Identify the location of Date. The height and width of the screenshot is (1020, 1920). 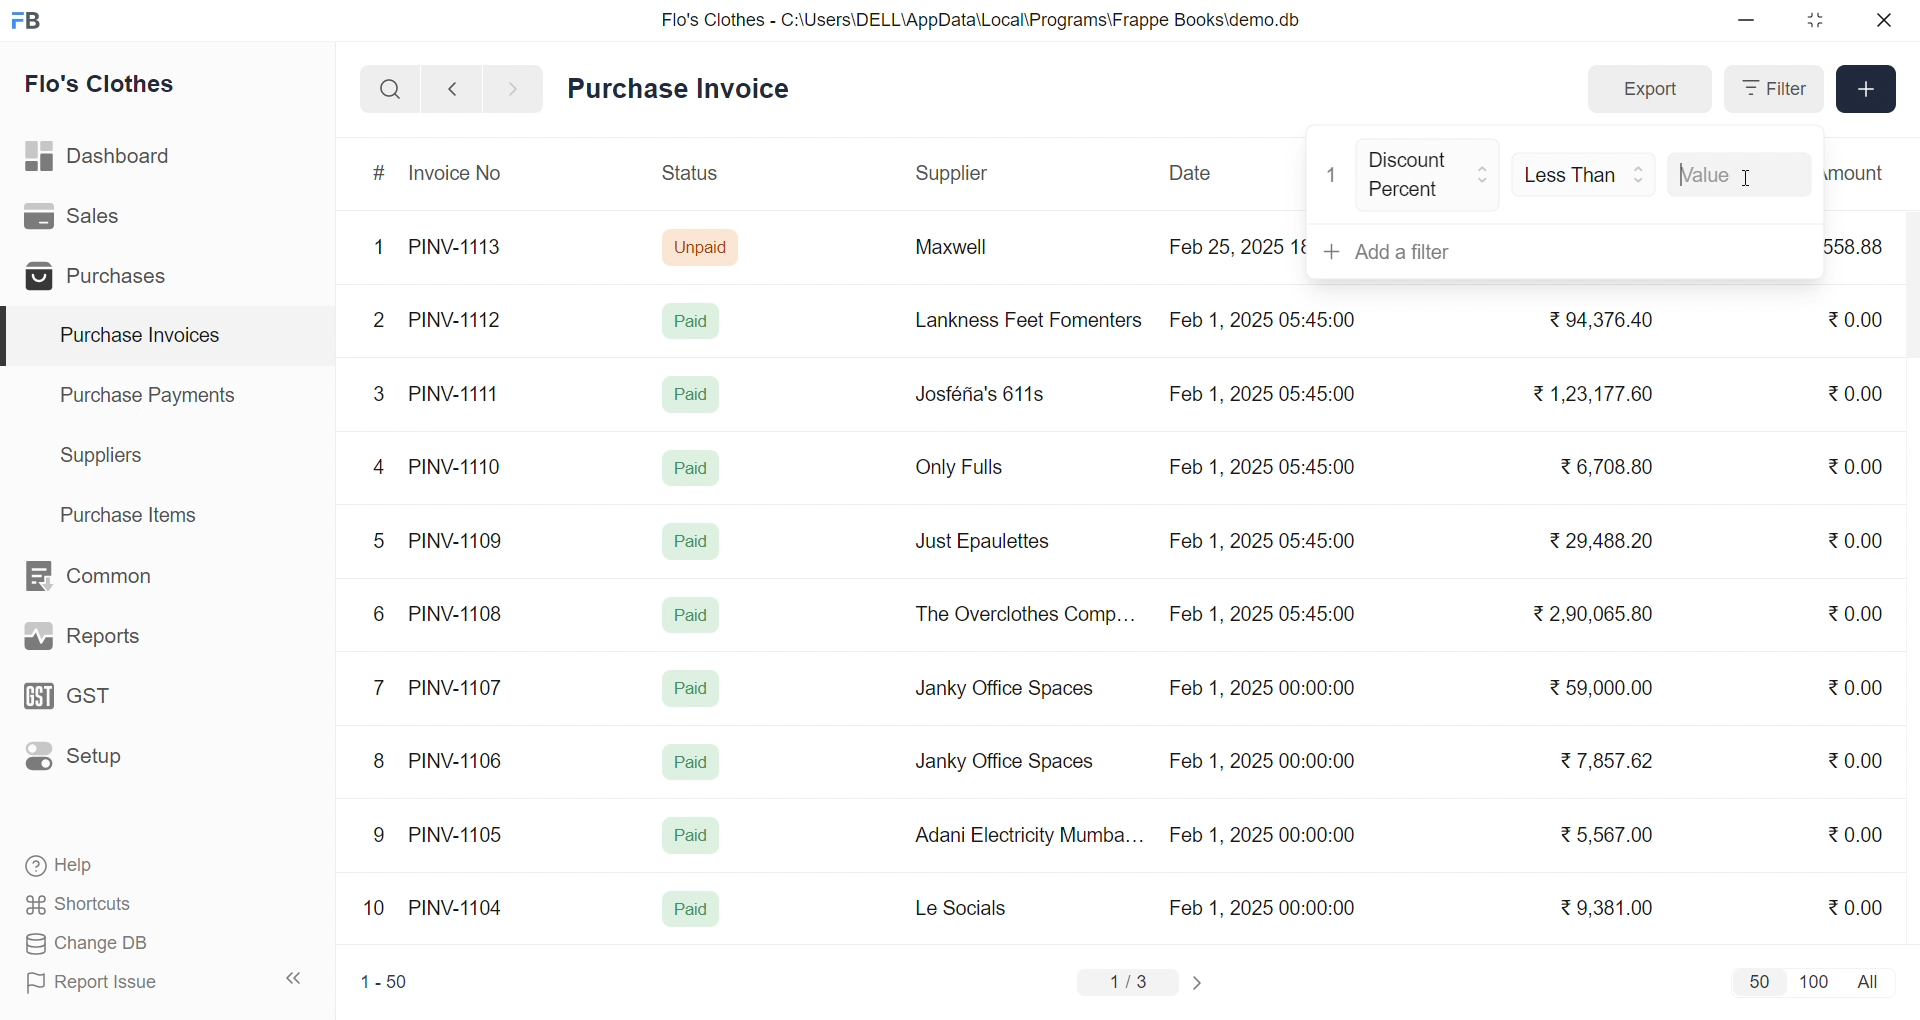
(1193, 173).